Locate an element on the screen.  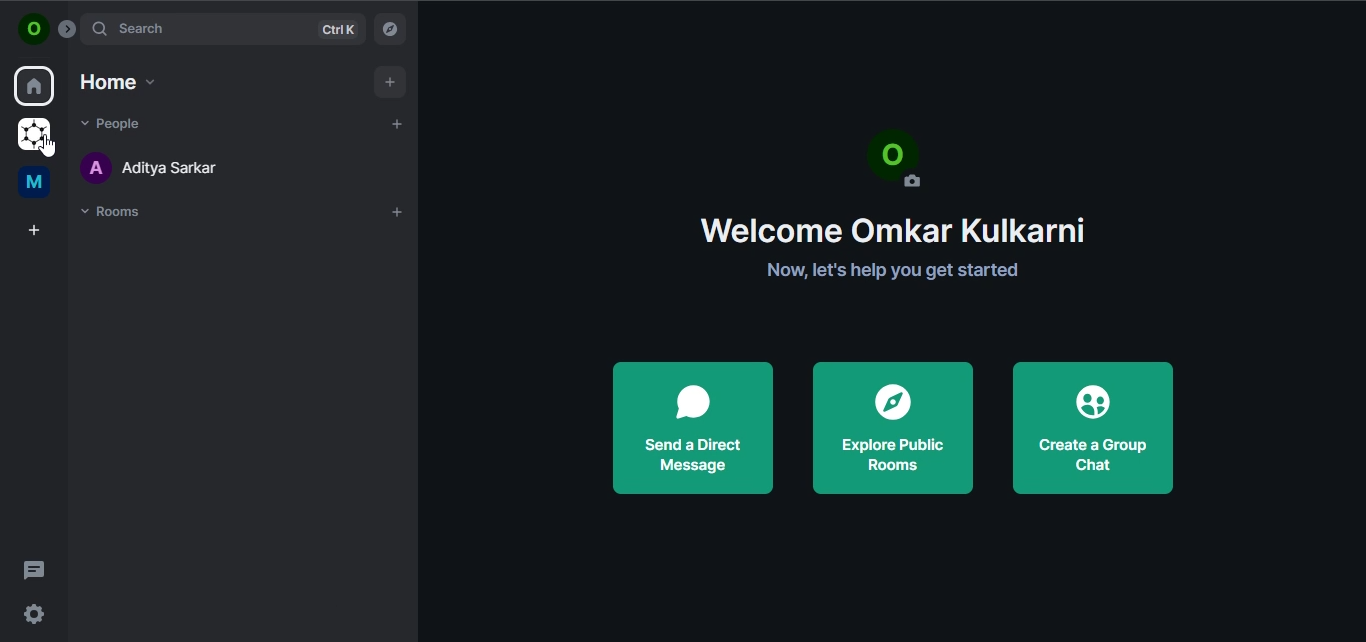
threads is located at coordinates (34, 569).